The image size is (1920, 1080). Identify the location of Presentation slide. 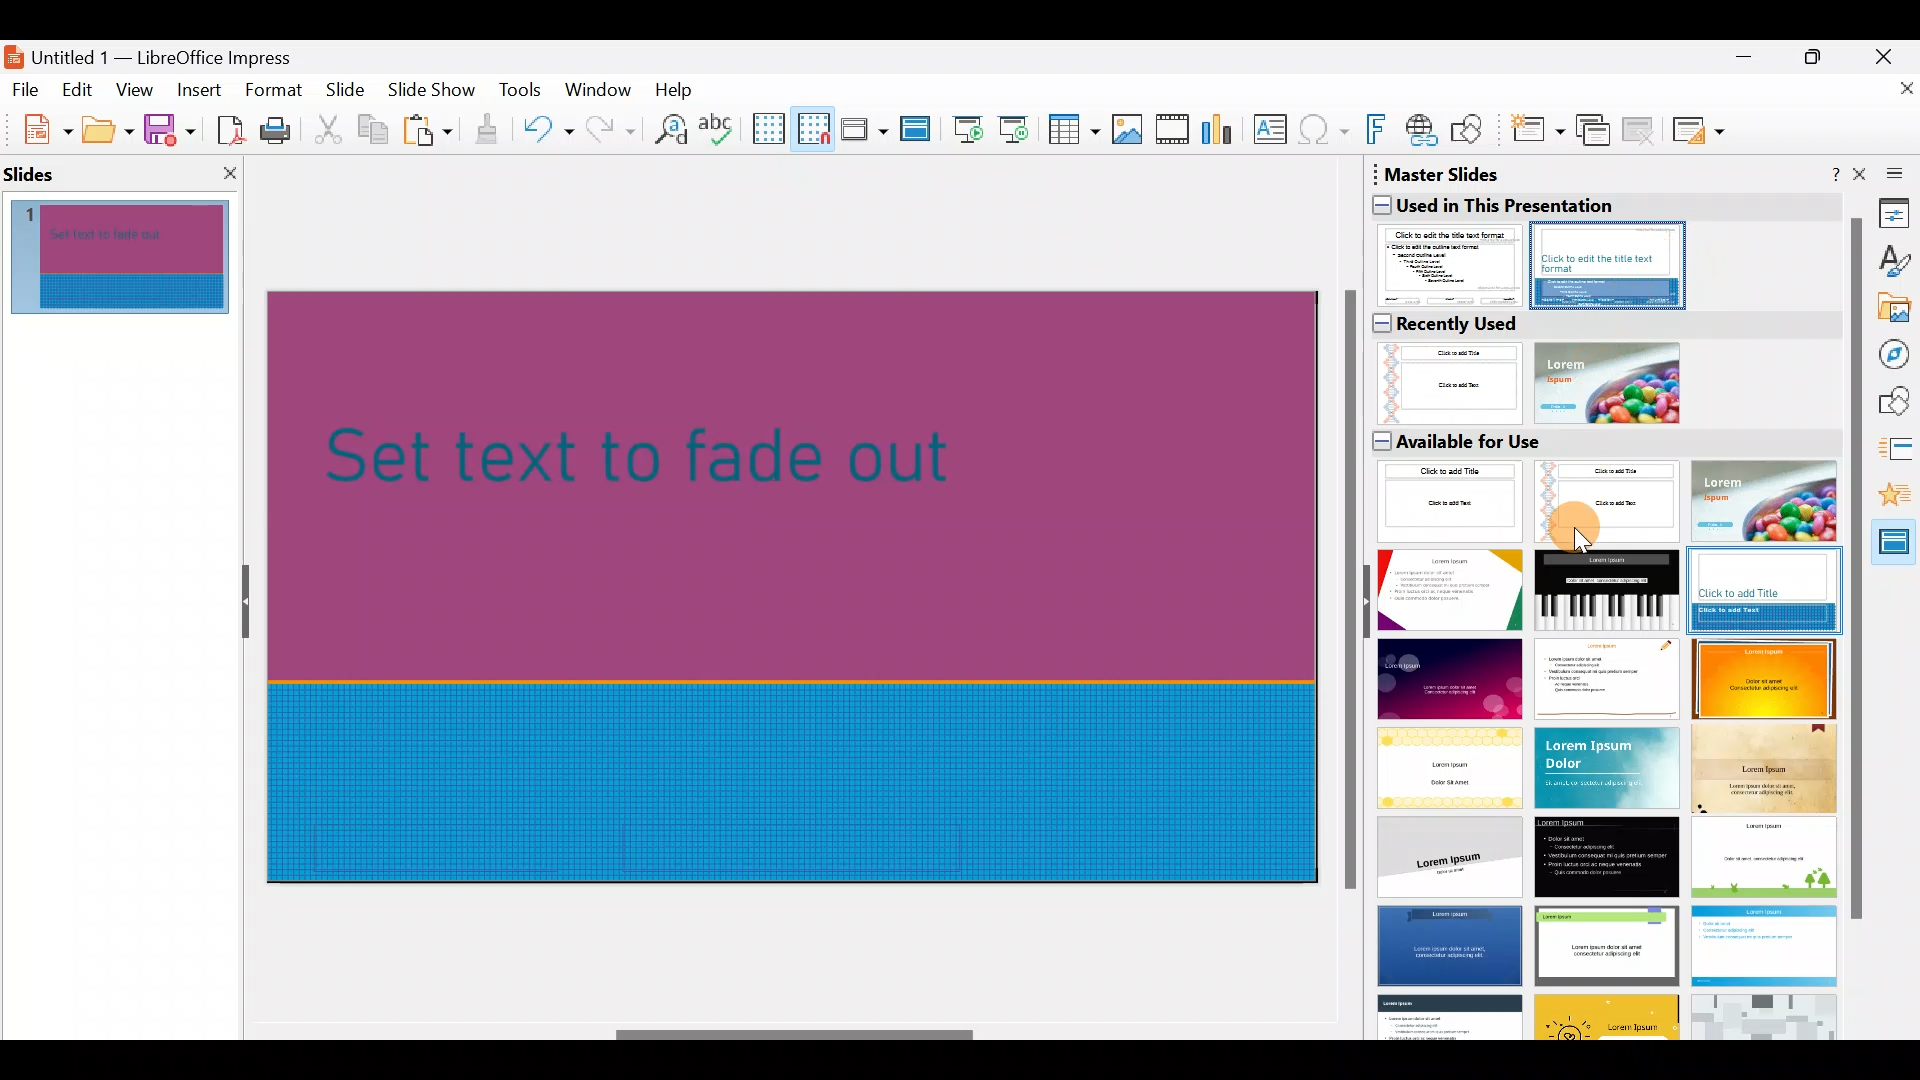
(802, 584).